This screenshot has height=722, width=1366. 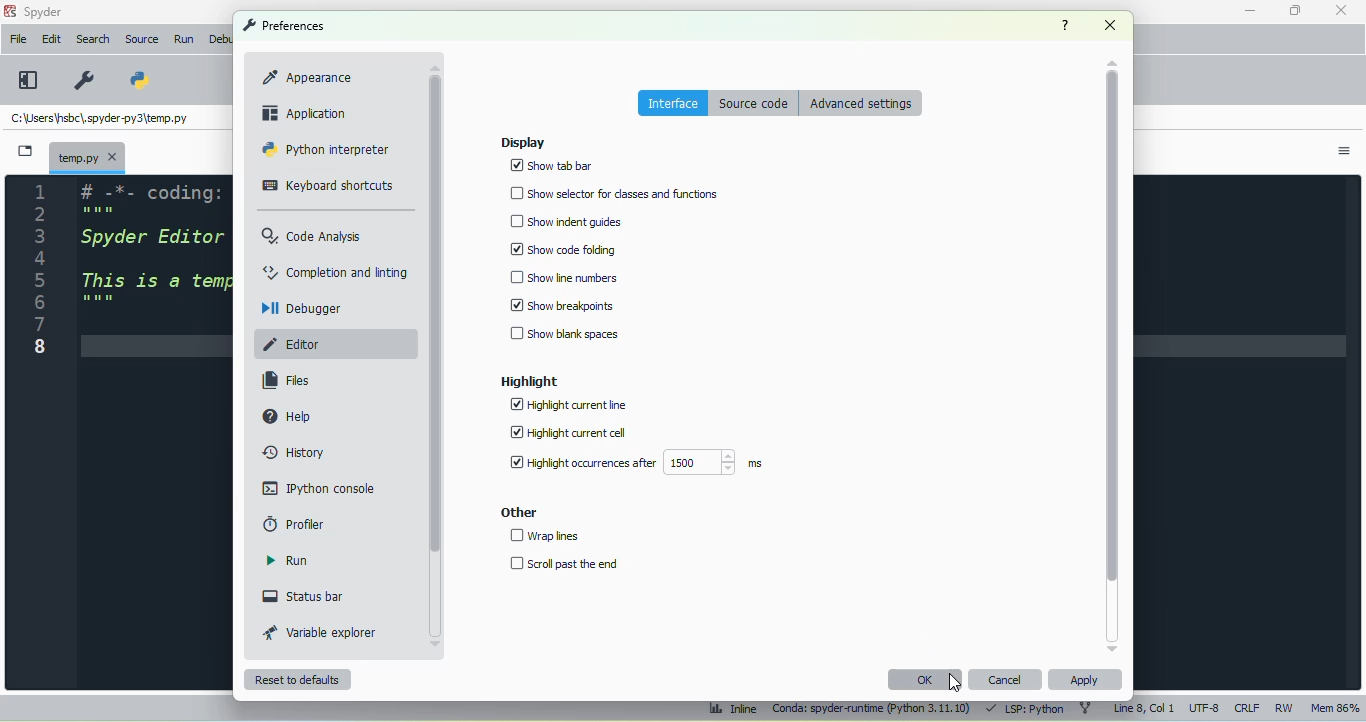 I want to click on editor, so click(x=295, y=344).